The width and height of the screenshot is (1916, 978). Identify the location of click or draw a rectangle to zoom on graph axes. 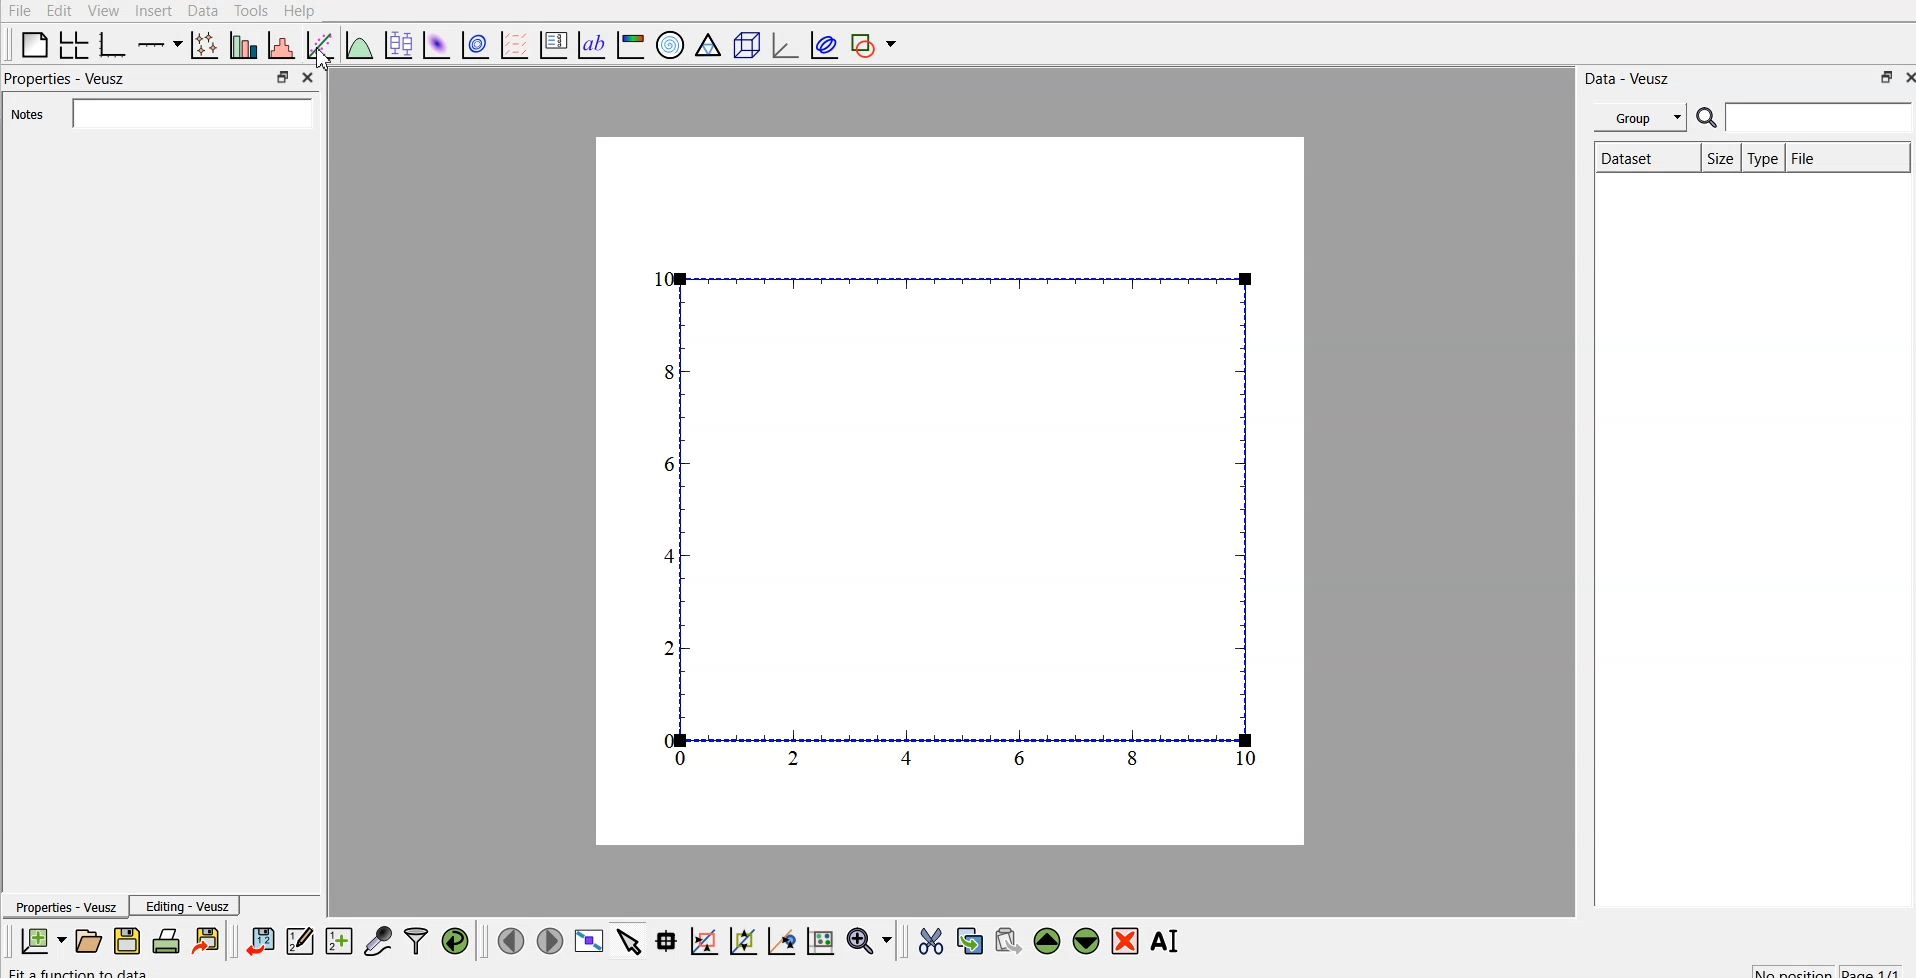
(707, 943).